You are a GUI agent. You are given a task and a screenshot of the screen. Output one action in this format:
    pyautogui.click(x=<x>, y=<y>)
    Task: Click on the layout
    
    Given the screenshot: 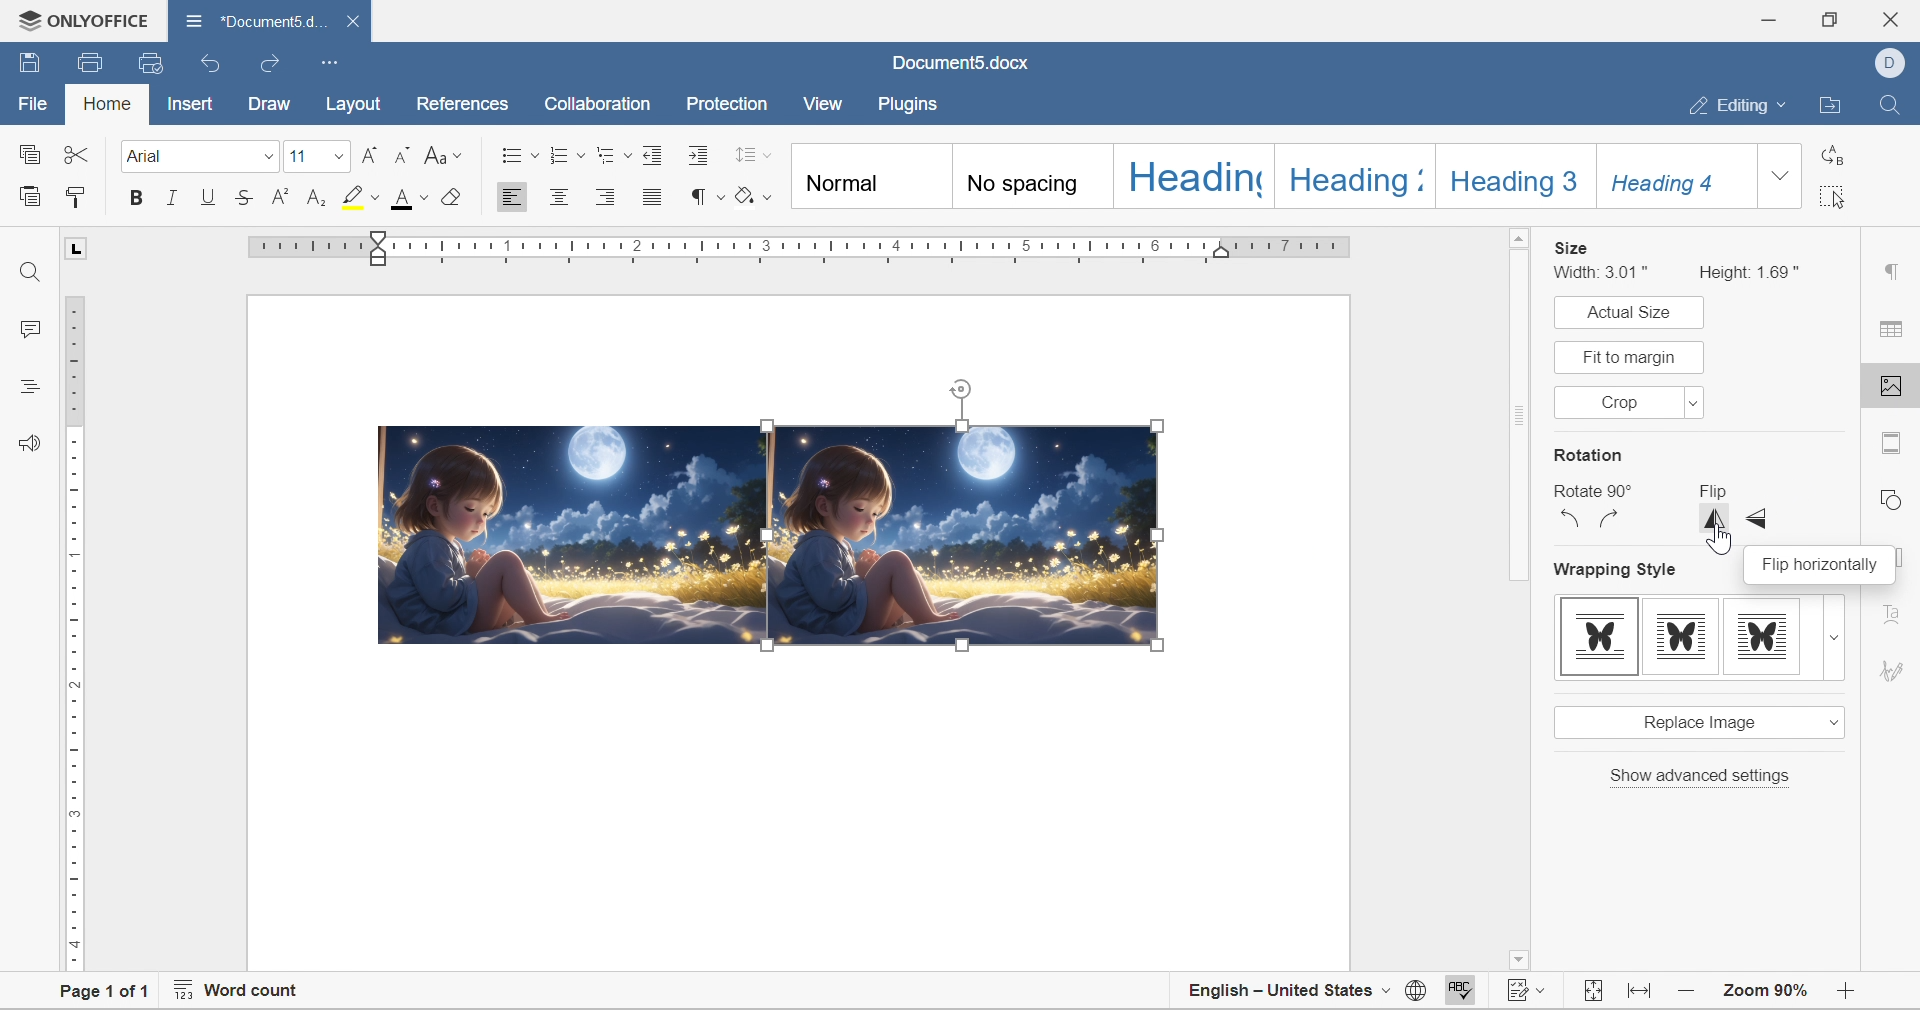 What is the action you would take?
    pyautogui.click(x=354, y=104)
    